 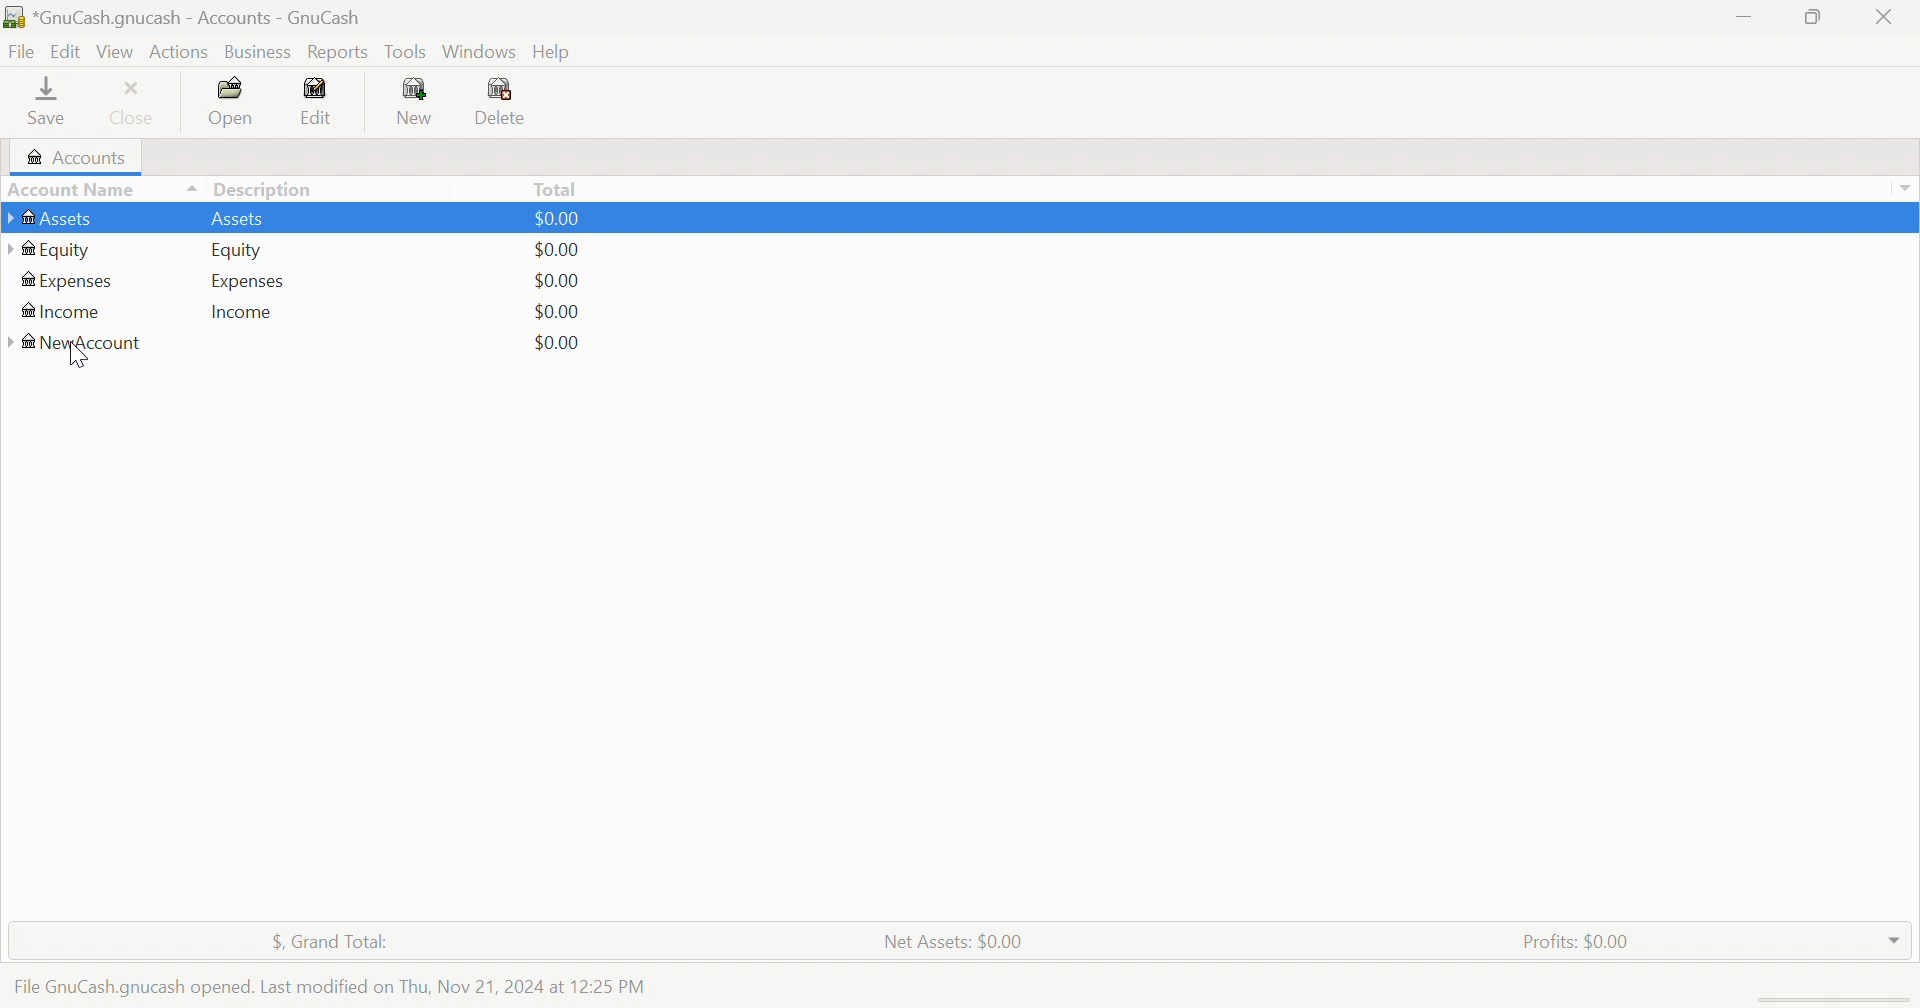 What do you see at coordinates (341, 943) in the screenshot?
I see `$, Grand Total:` at bounding box center [341, 943].